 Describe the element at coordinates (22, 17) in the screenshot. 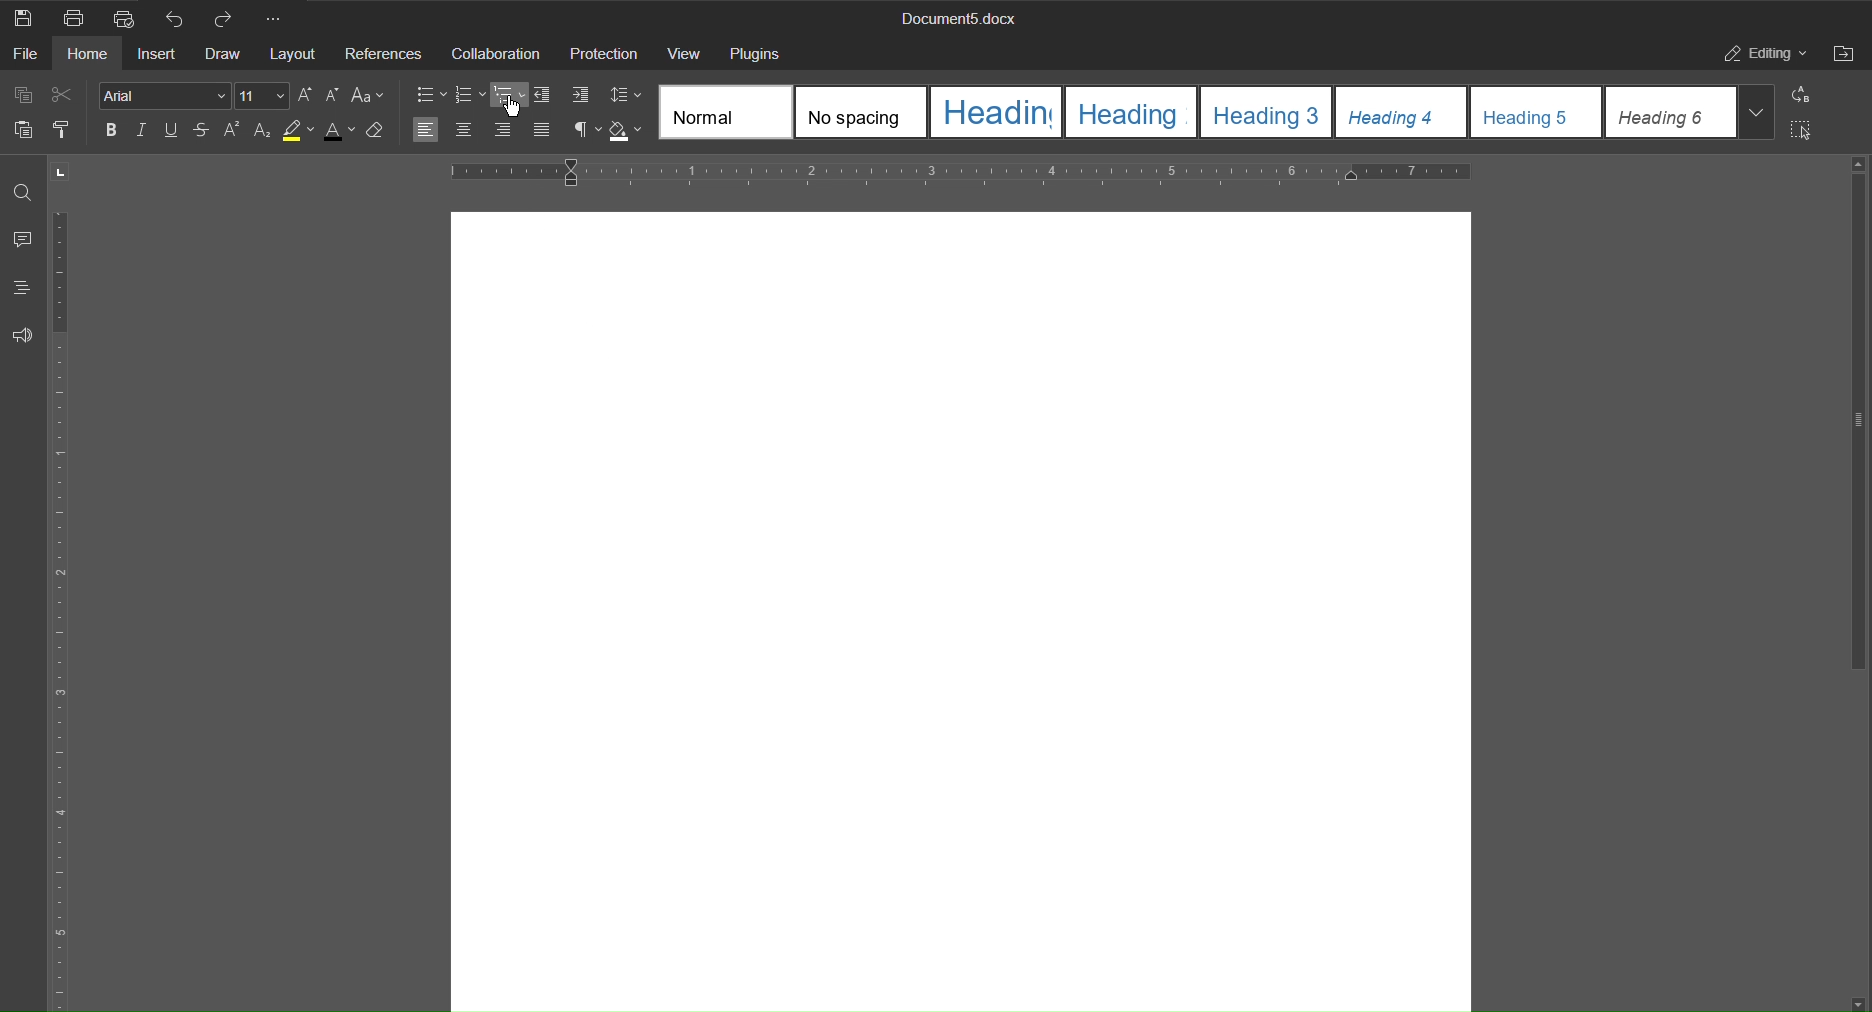

I see `Save` at that location.